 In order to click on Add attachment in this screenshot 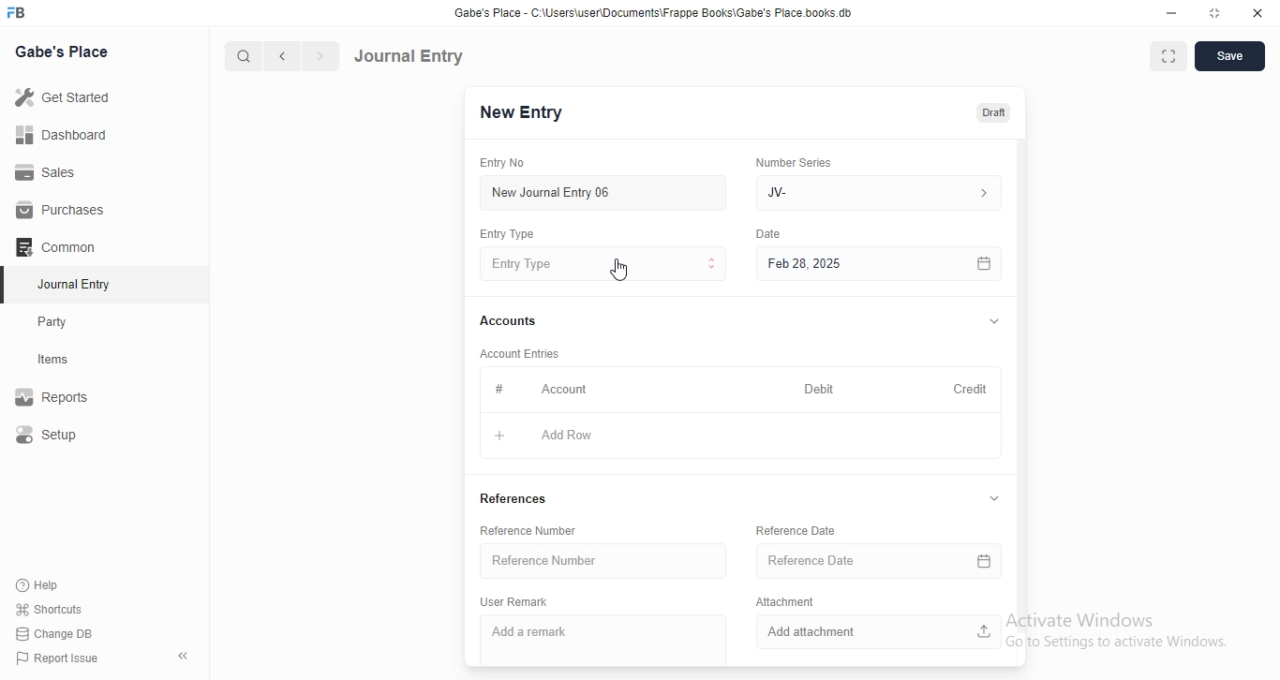, I will do `click(878, 632)`.